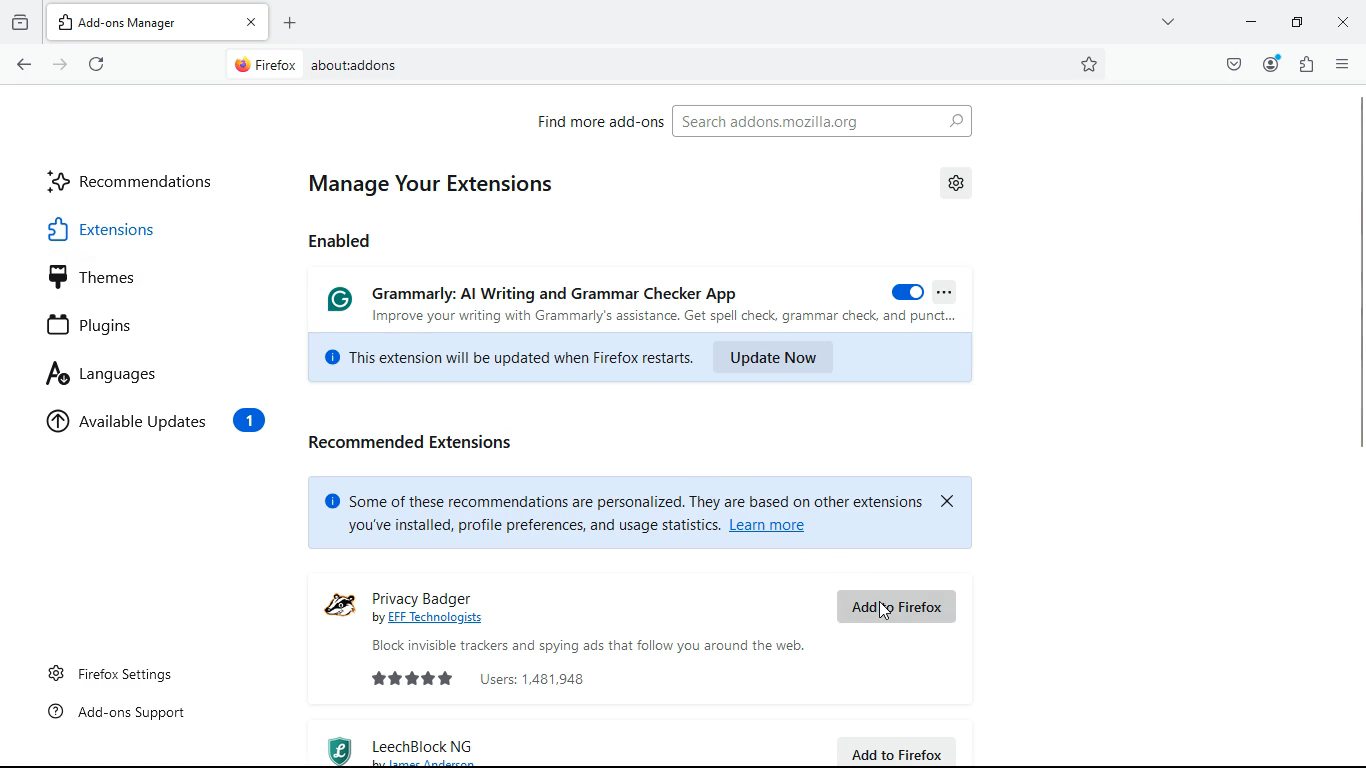  I want to click on more, so click(1169, 24).